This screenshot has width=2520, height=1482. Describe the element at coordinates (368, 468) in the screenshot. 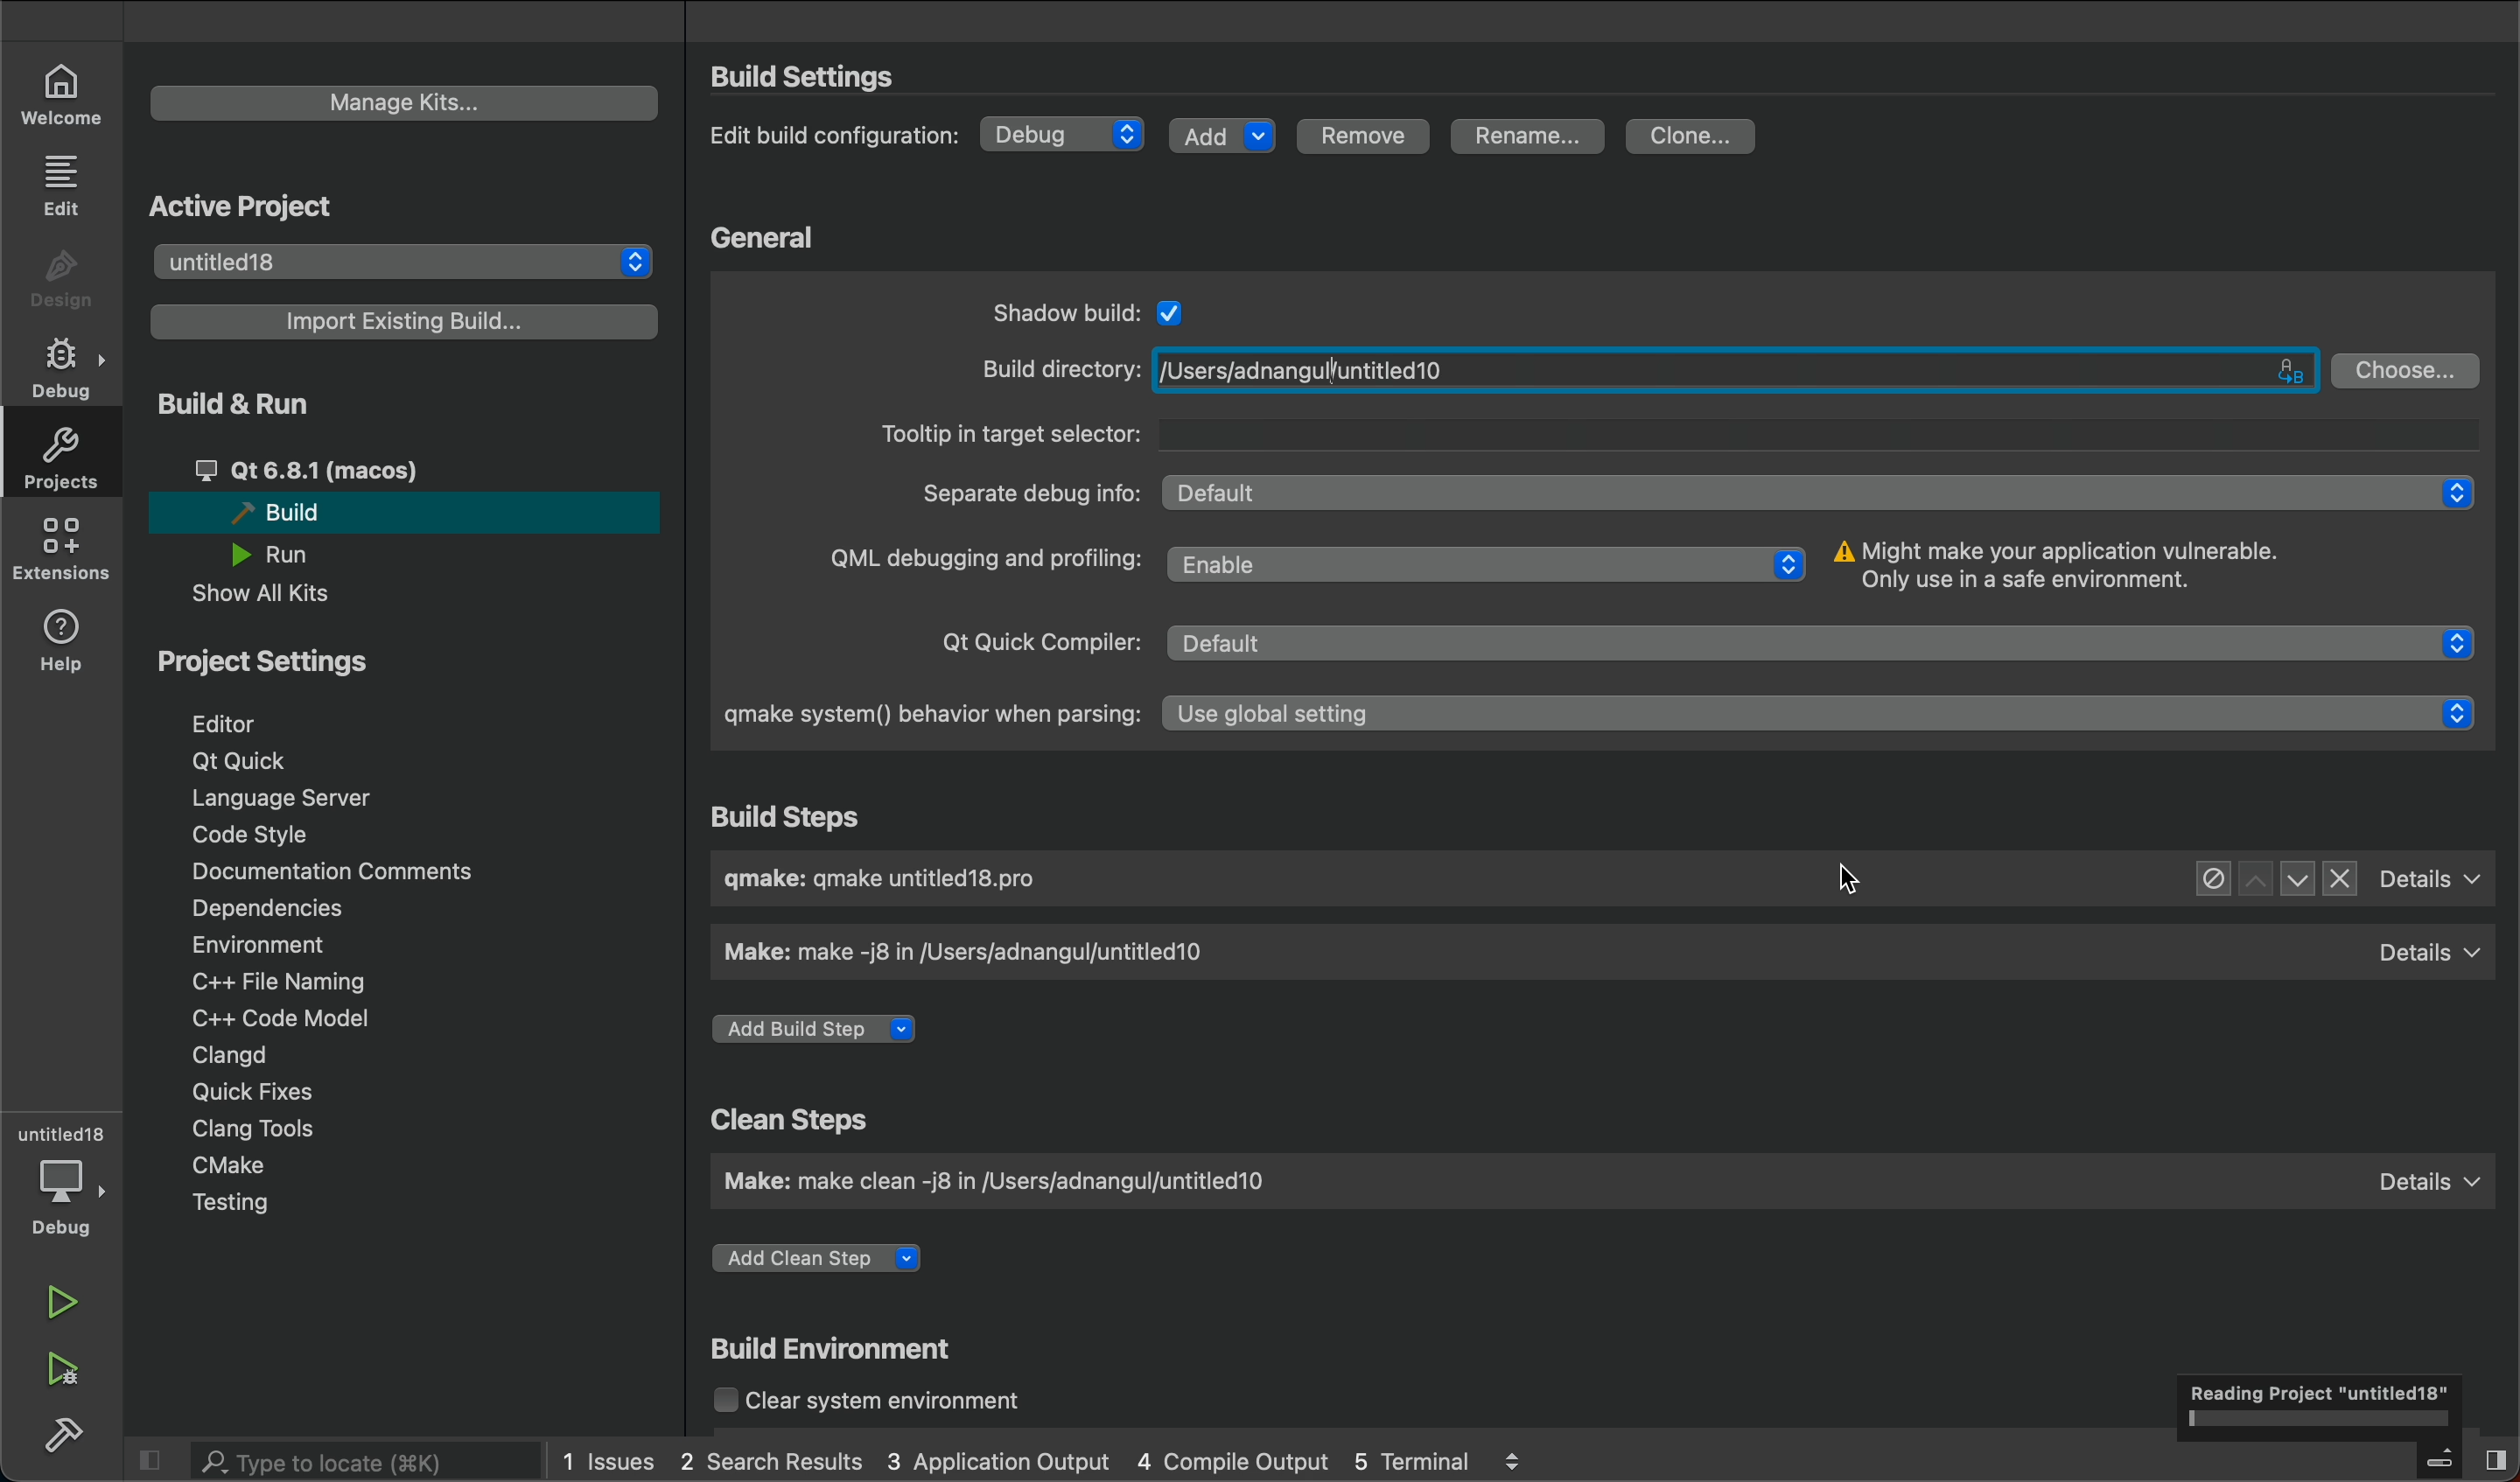

I see `qt 6.8.1 (macos)` at that location.